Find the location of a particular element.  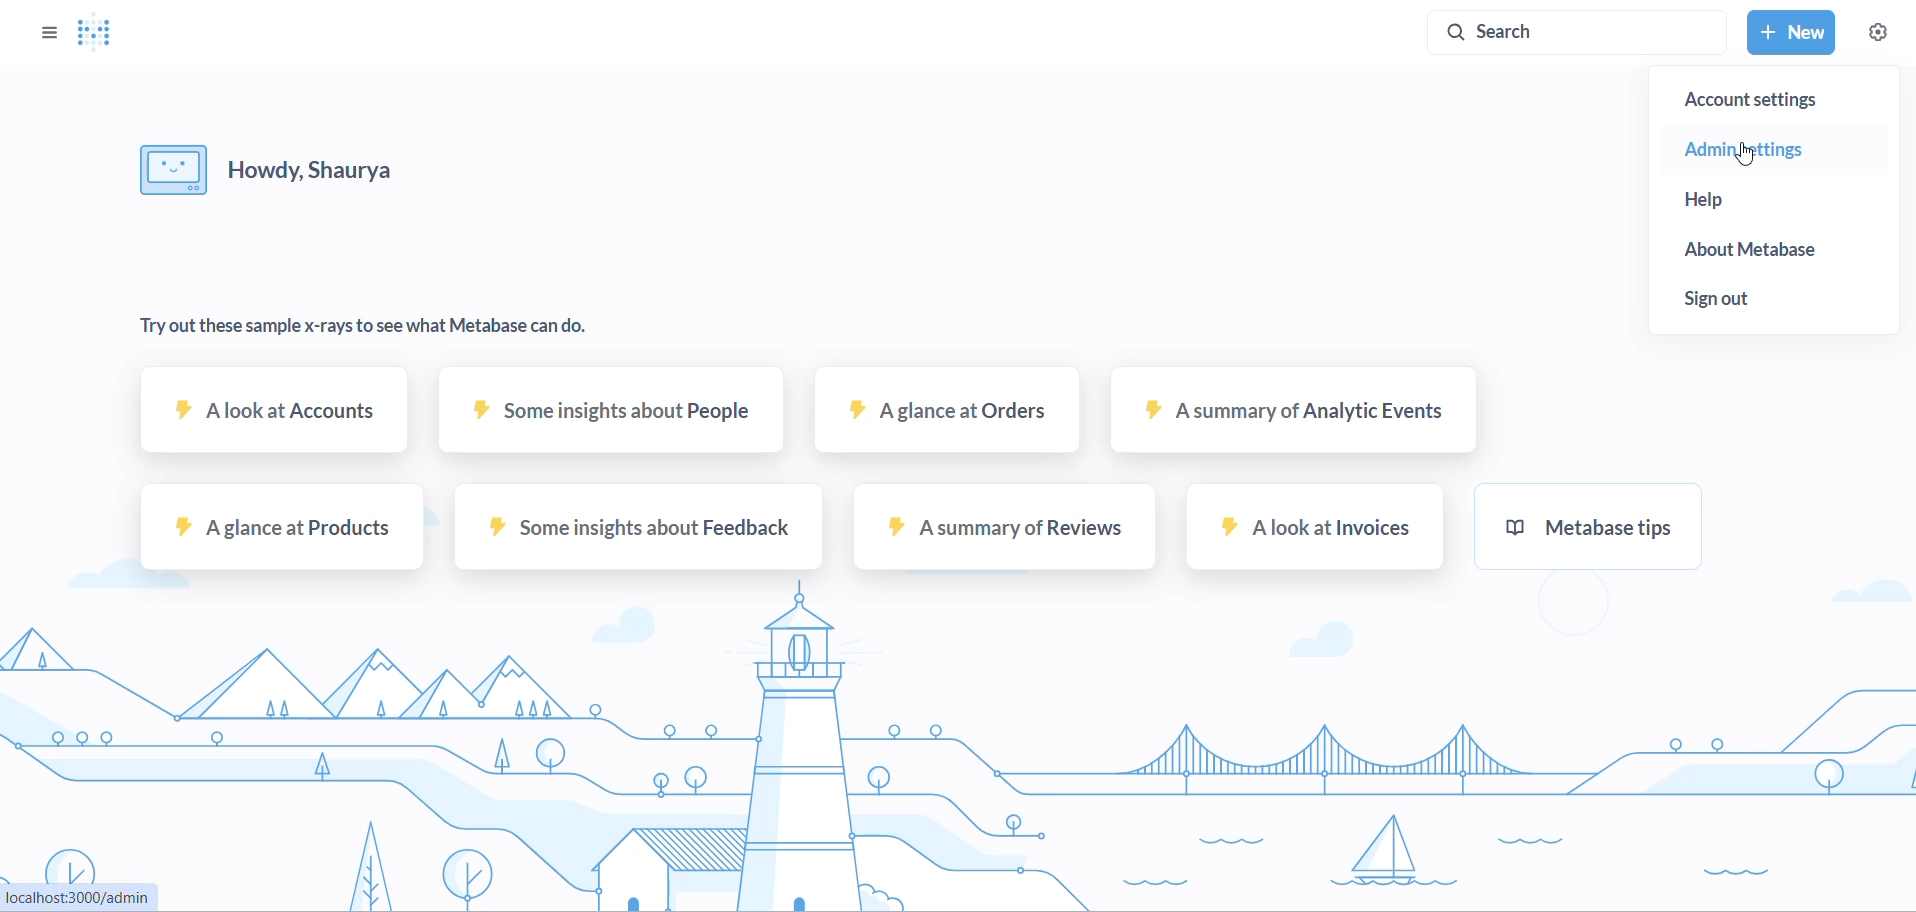

cursor is located at coordinates (1745, 156).